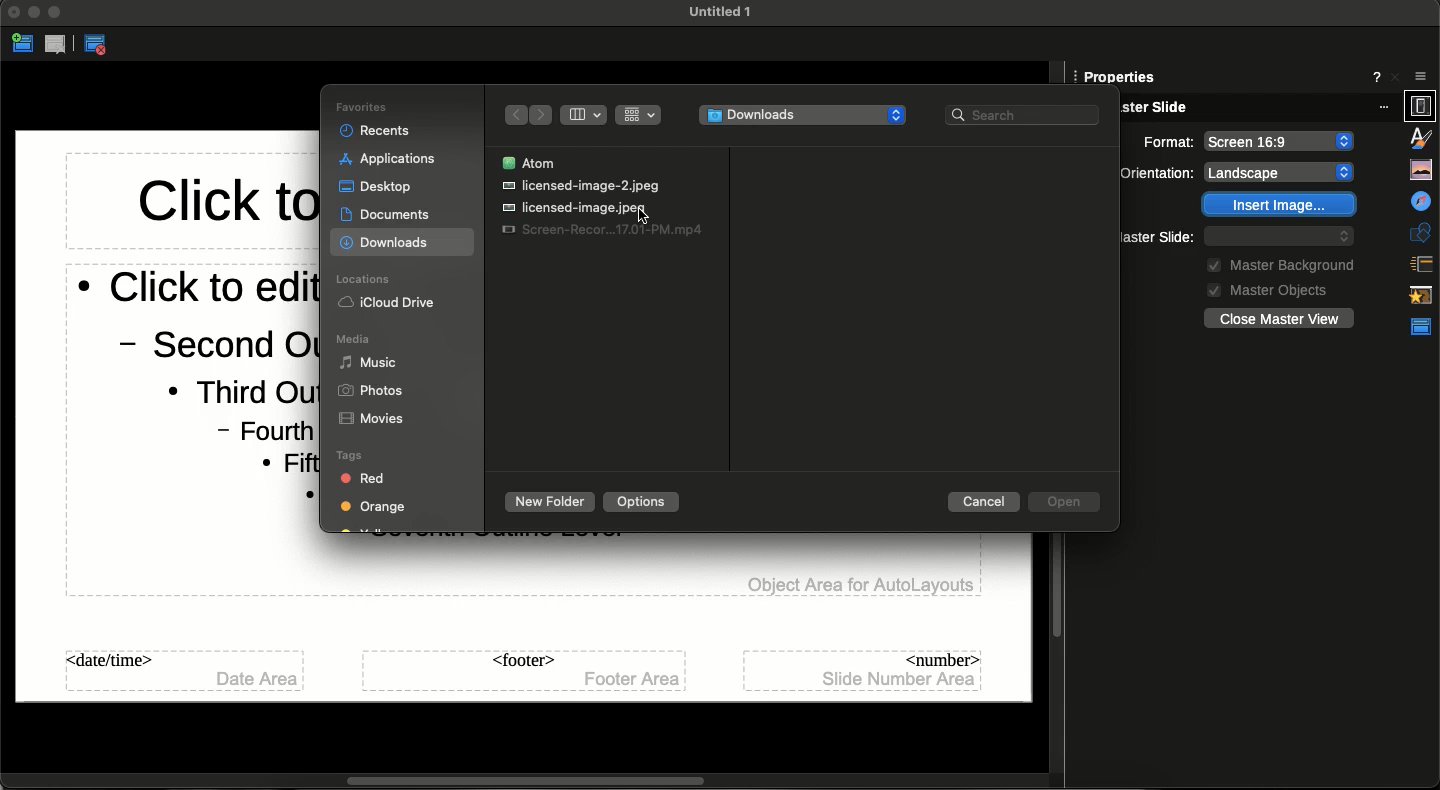 The width and height of the screenshot is (1440, 790). Describe the element at coordinates (355, 457) in the screenshot. I see `Tags` at that location.